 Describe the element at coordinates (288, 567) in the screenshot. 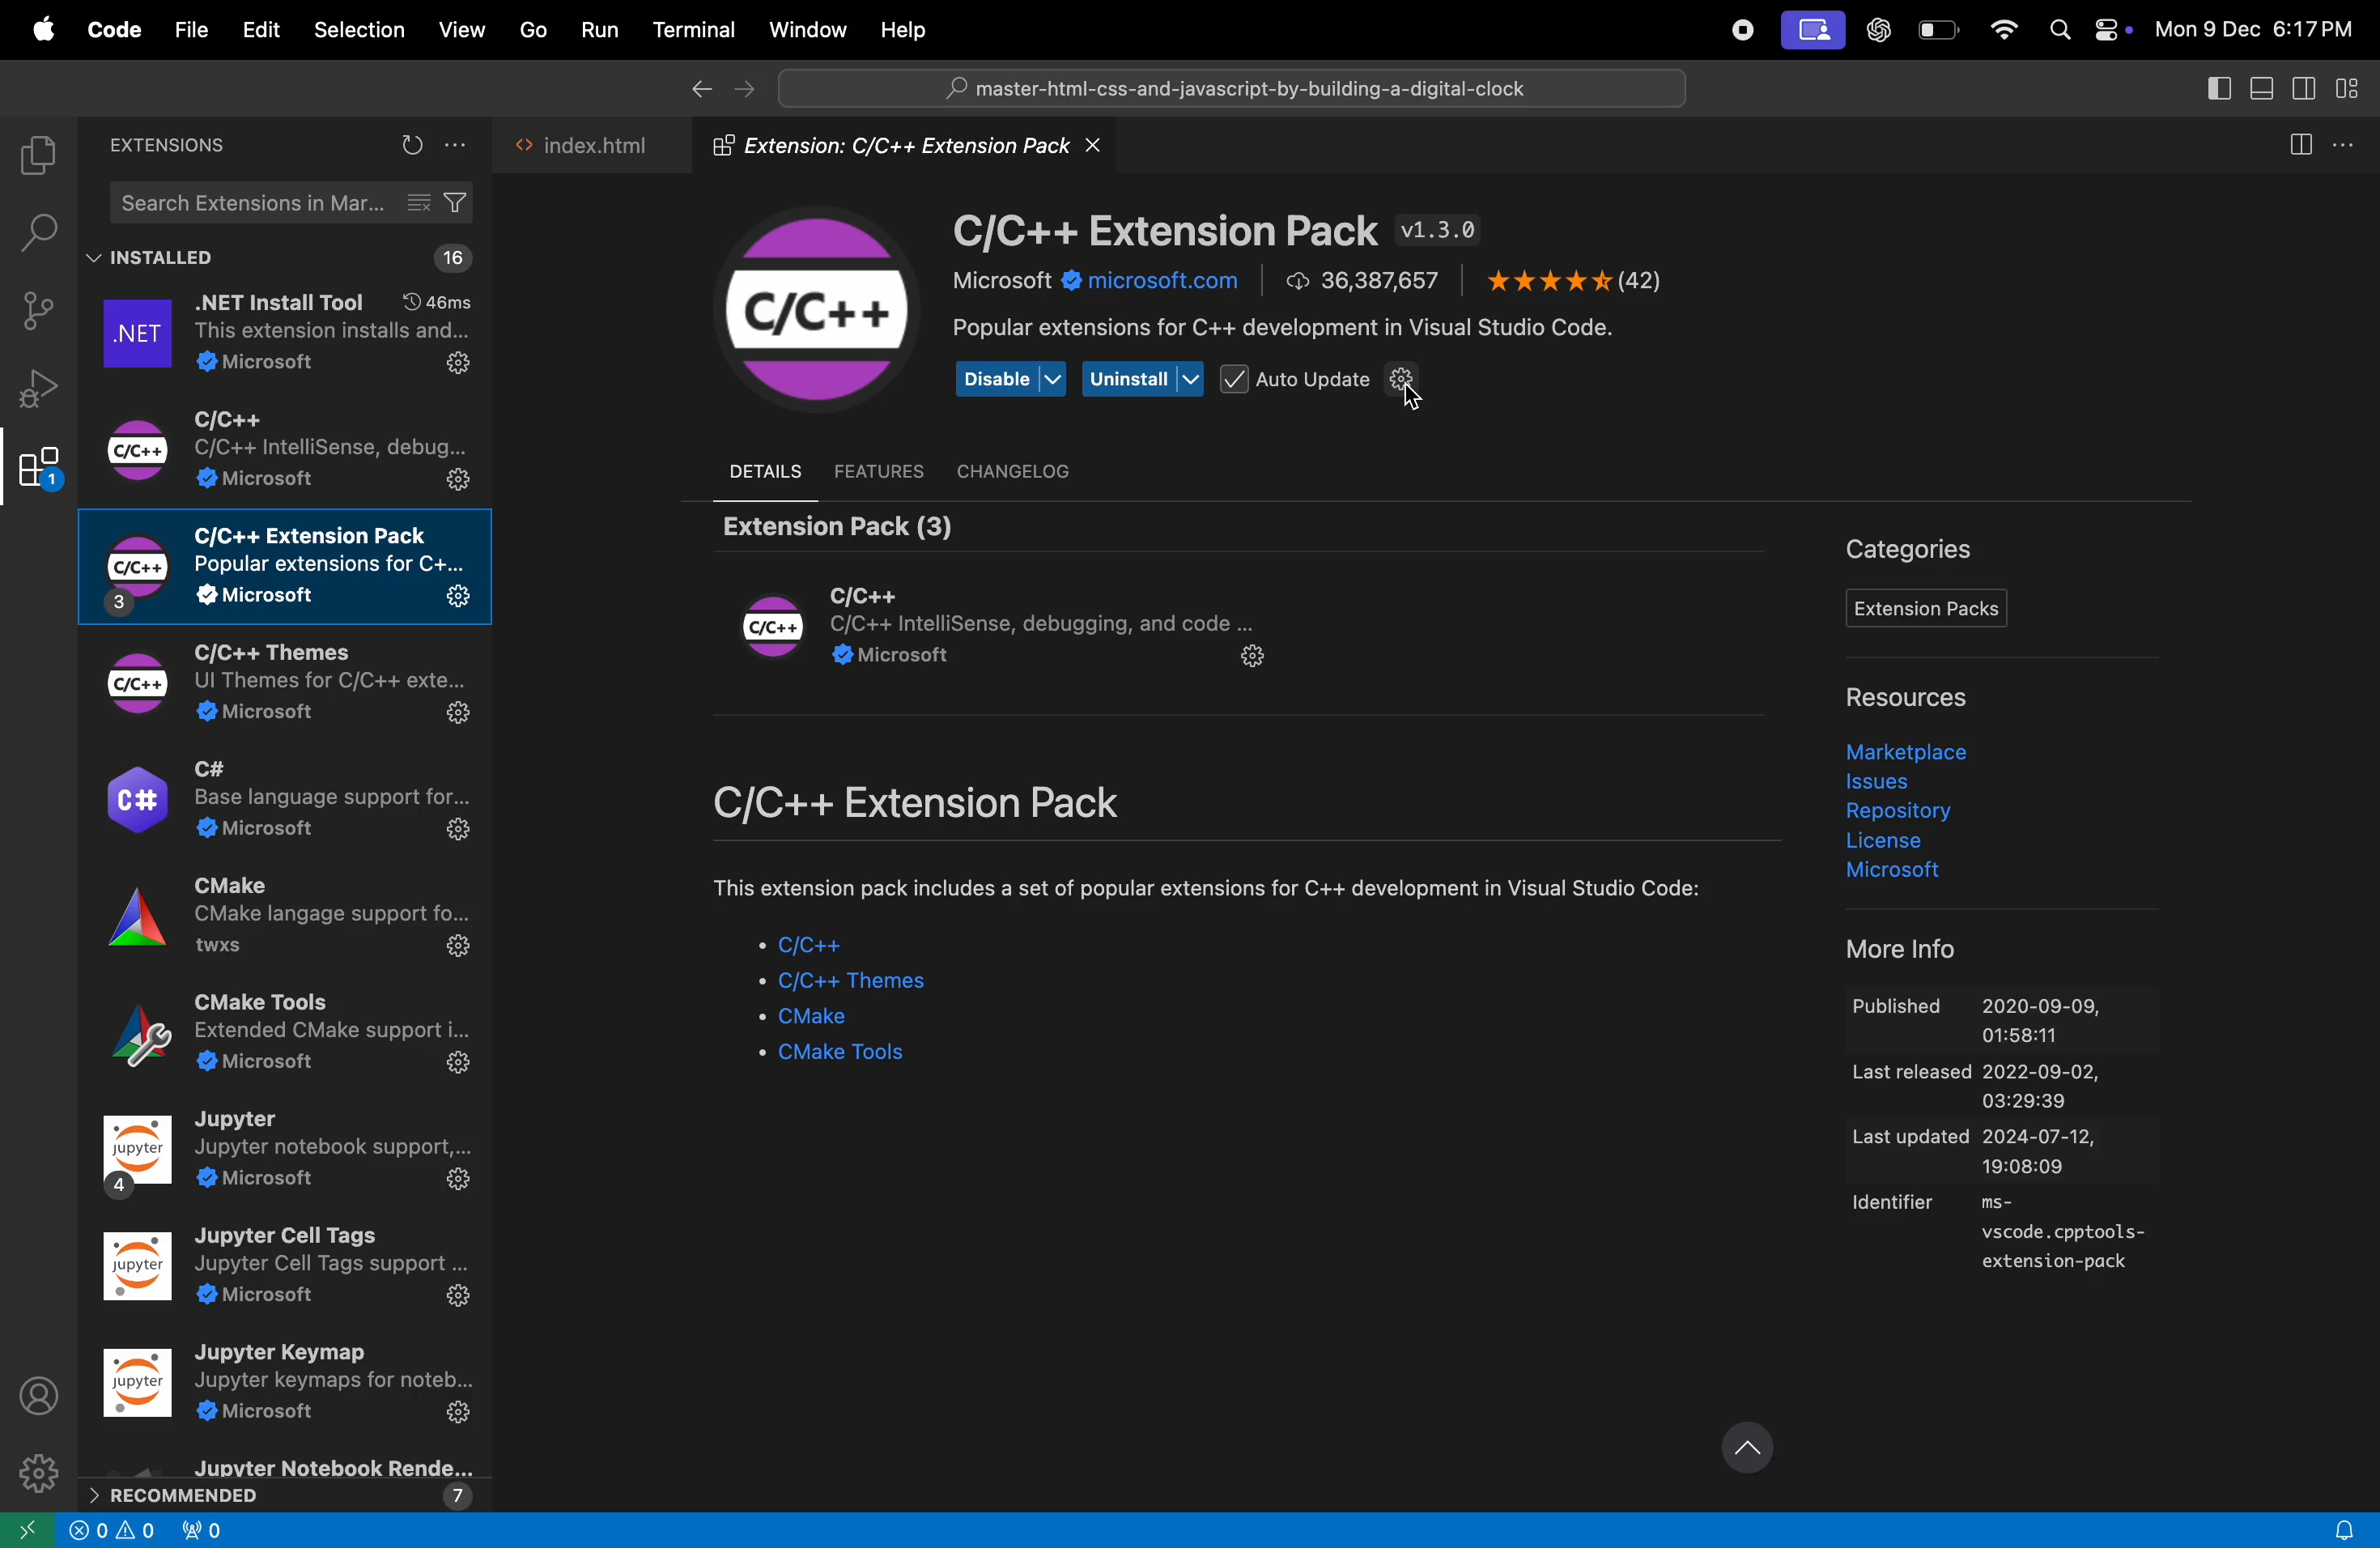

I see `c/C++ extensions pack` at that location.